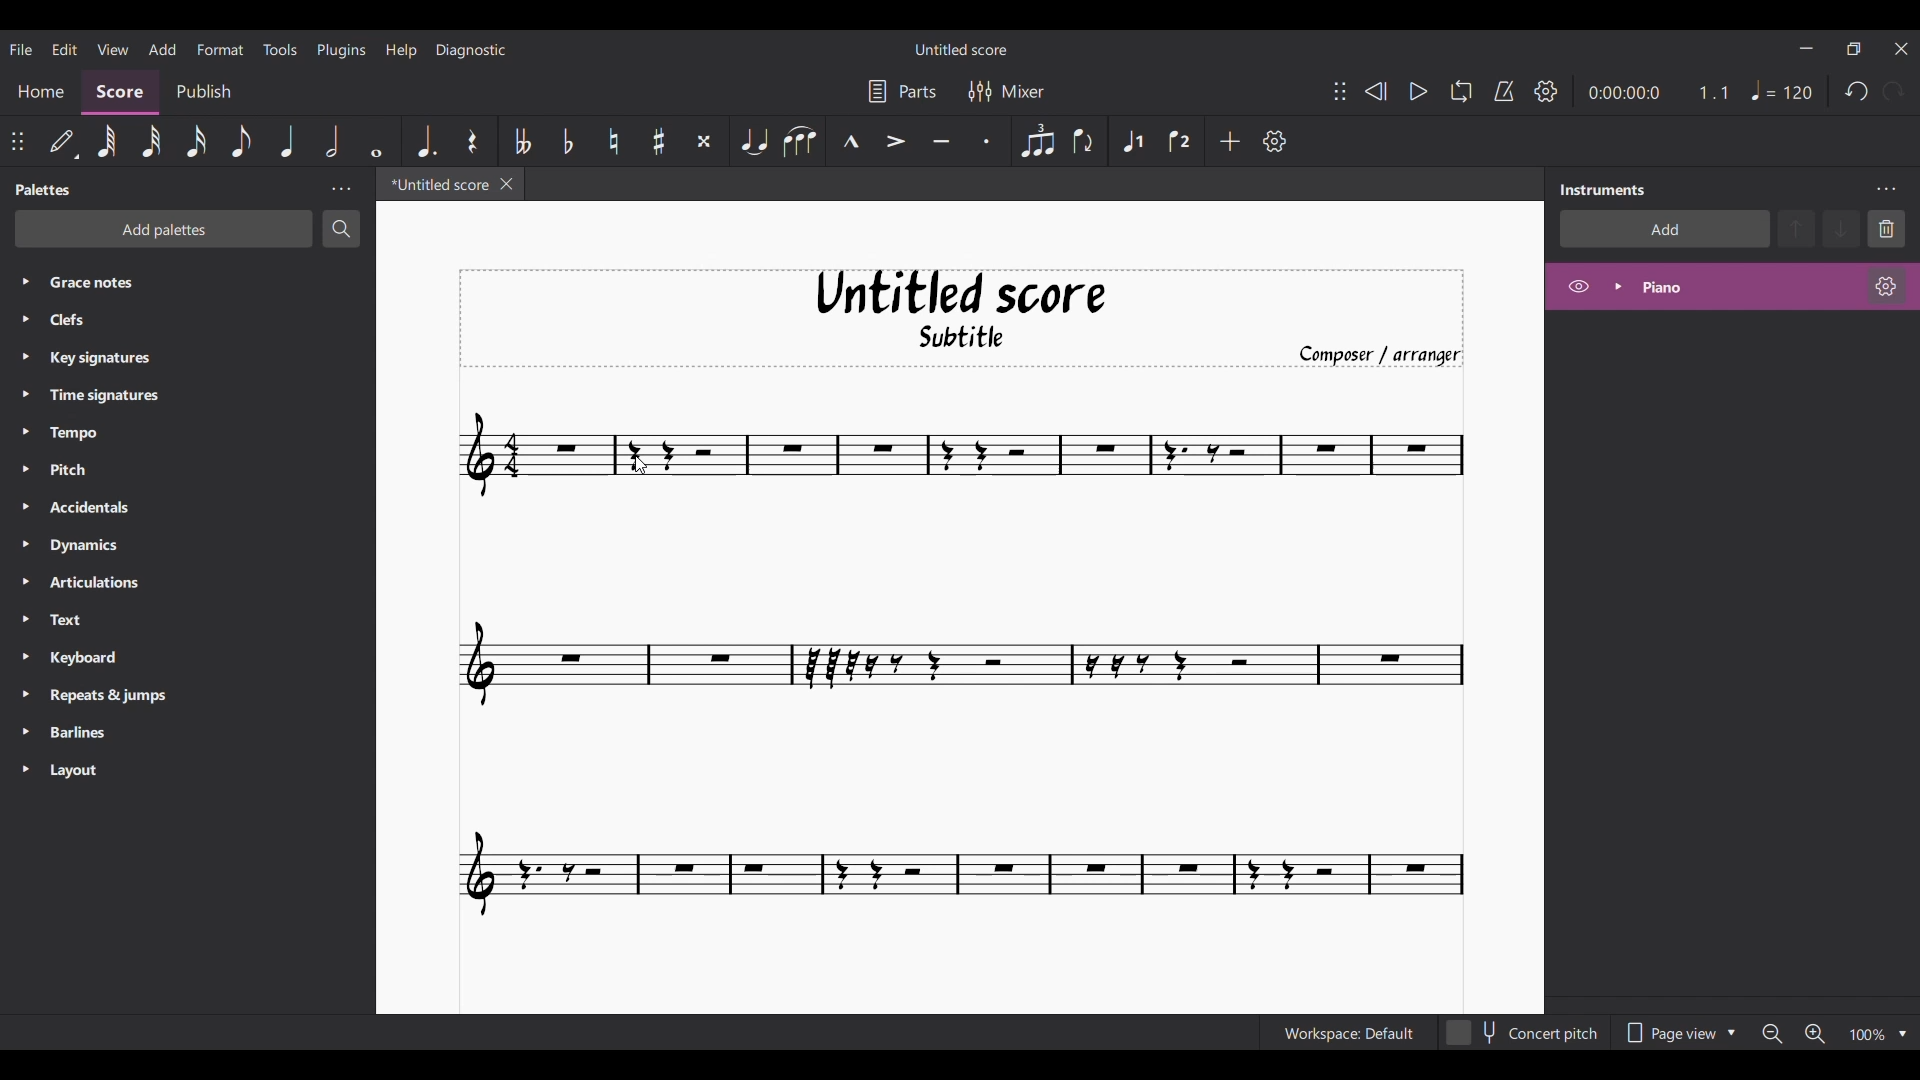 Image resolution: width=1920 pixels, height=1080 pixels. I want to click on Current instrument, highlighted, so click(1748, 287).